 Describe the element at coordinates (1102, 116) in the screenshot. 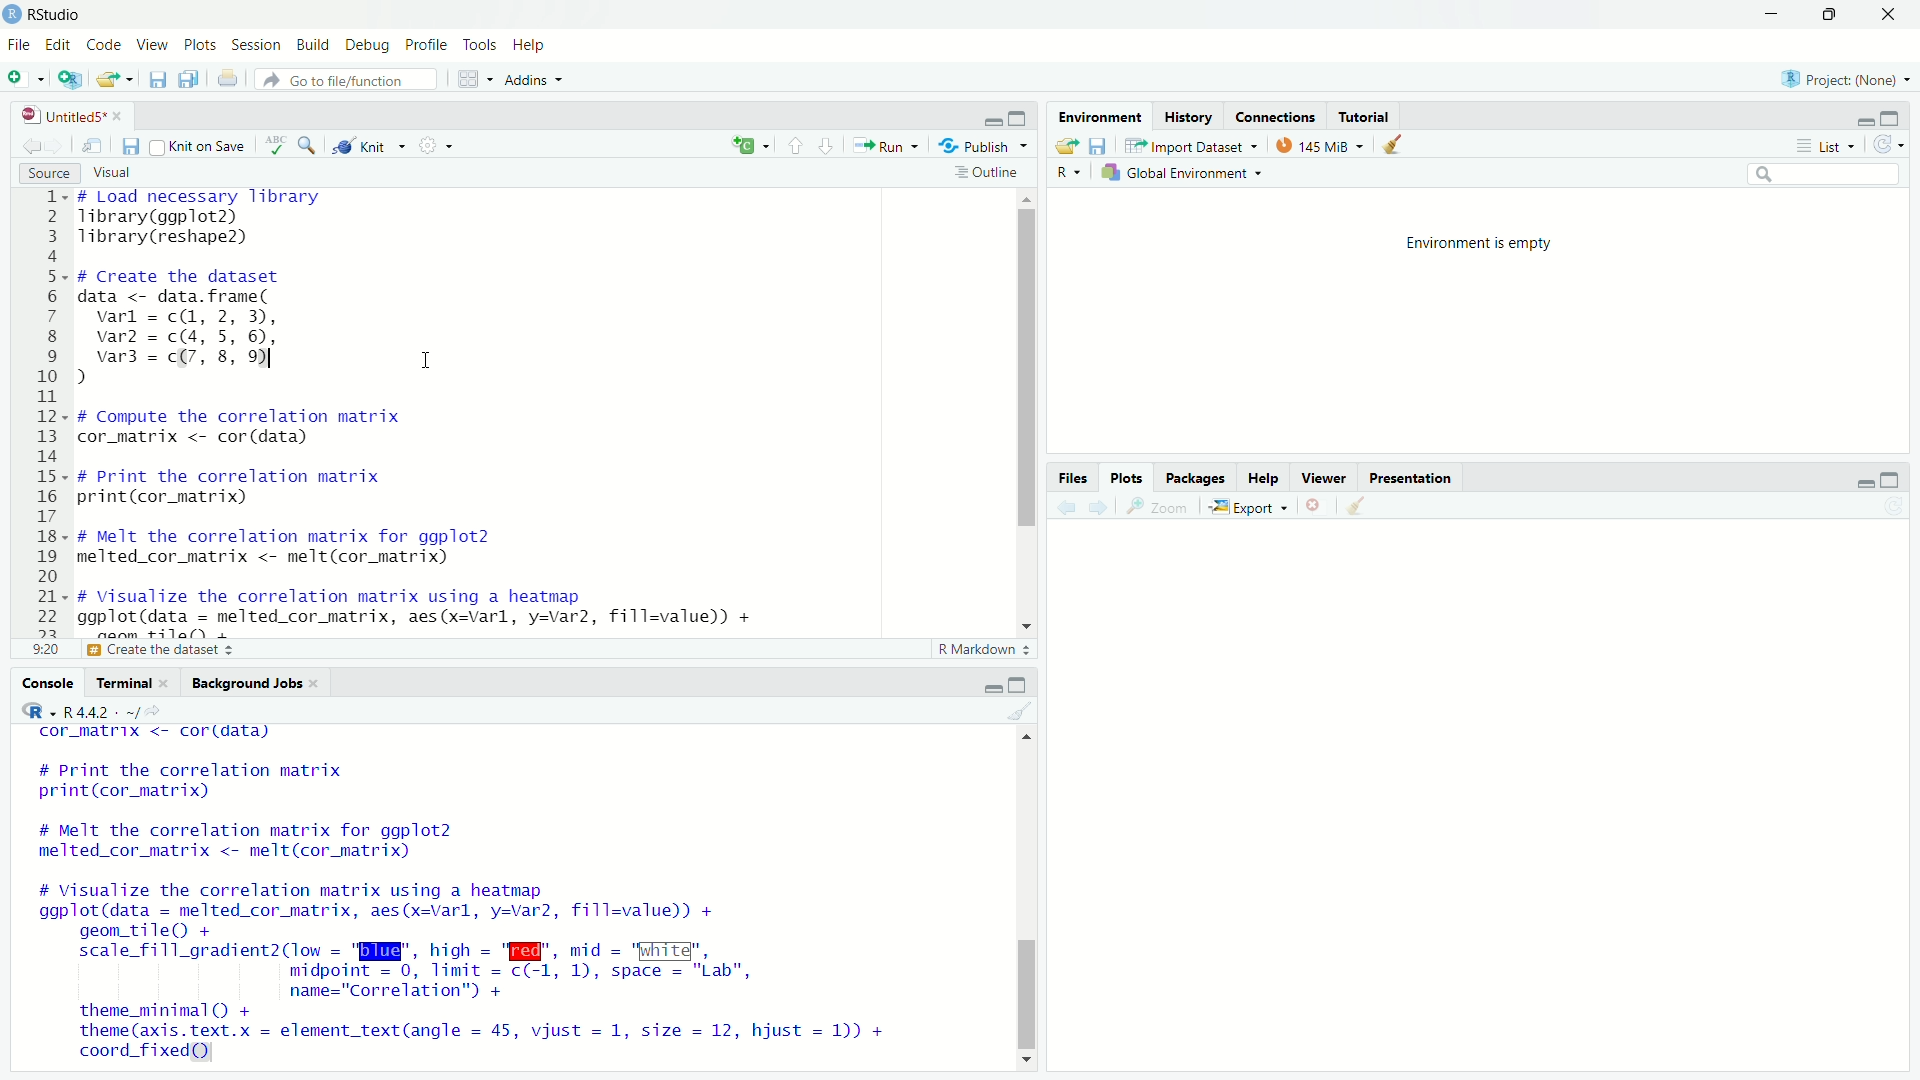

I see `environment` at that location.